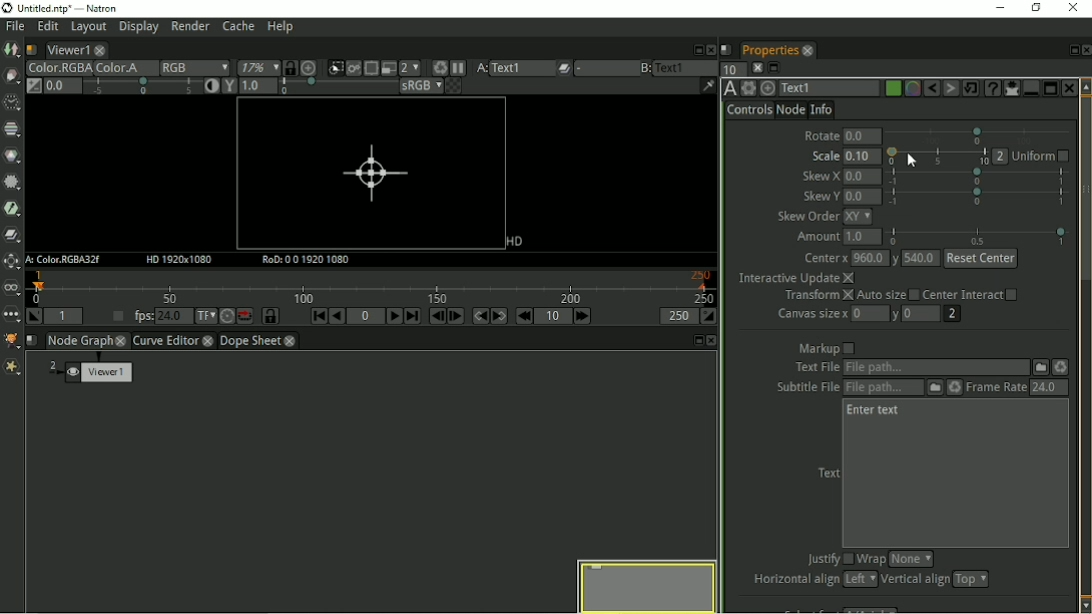  Describe the element at coordinates (57, 68) in the screenshot. I see `Color` at that location.